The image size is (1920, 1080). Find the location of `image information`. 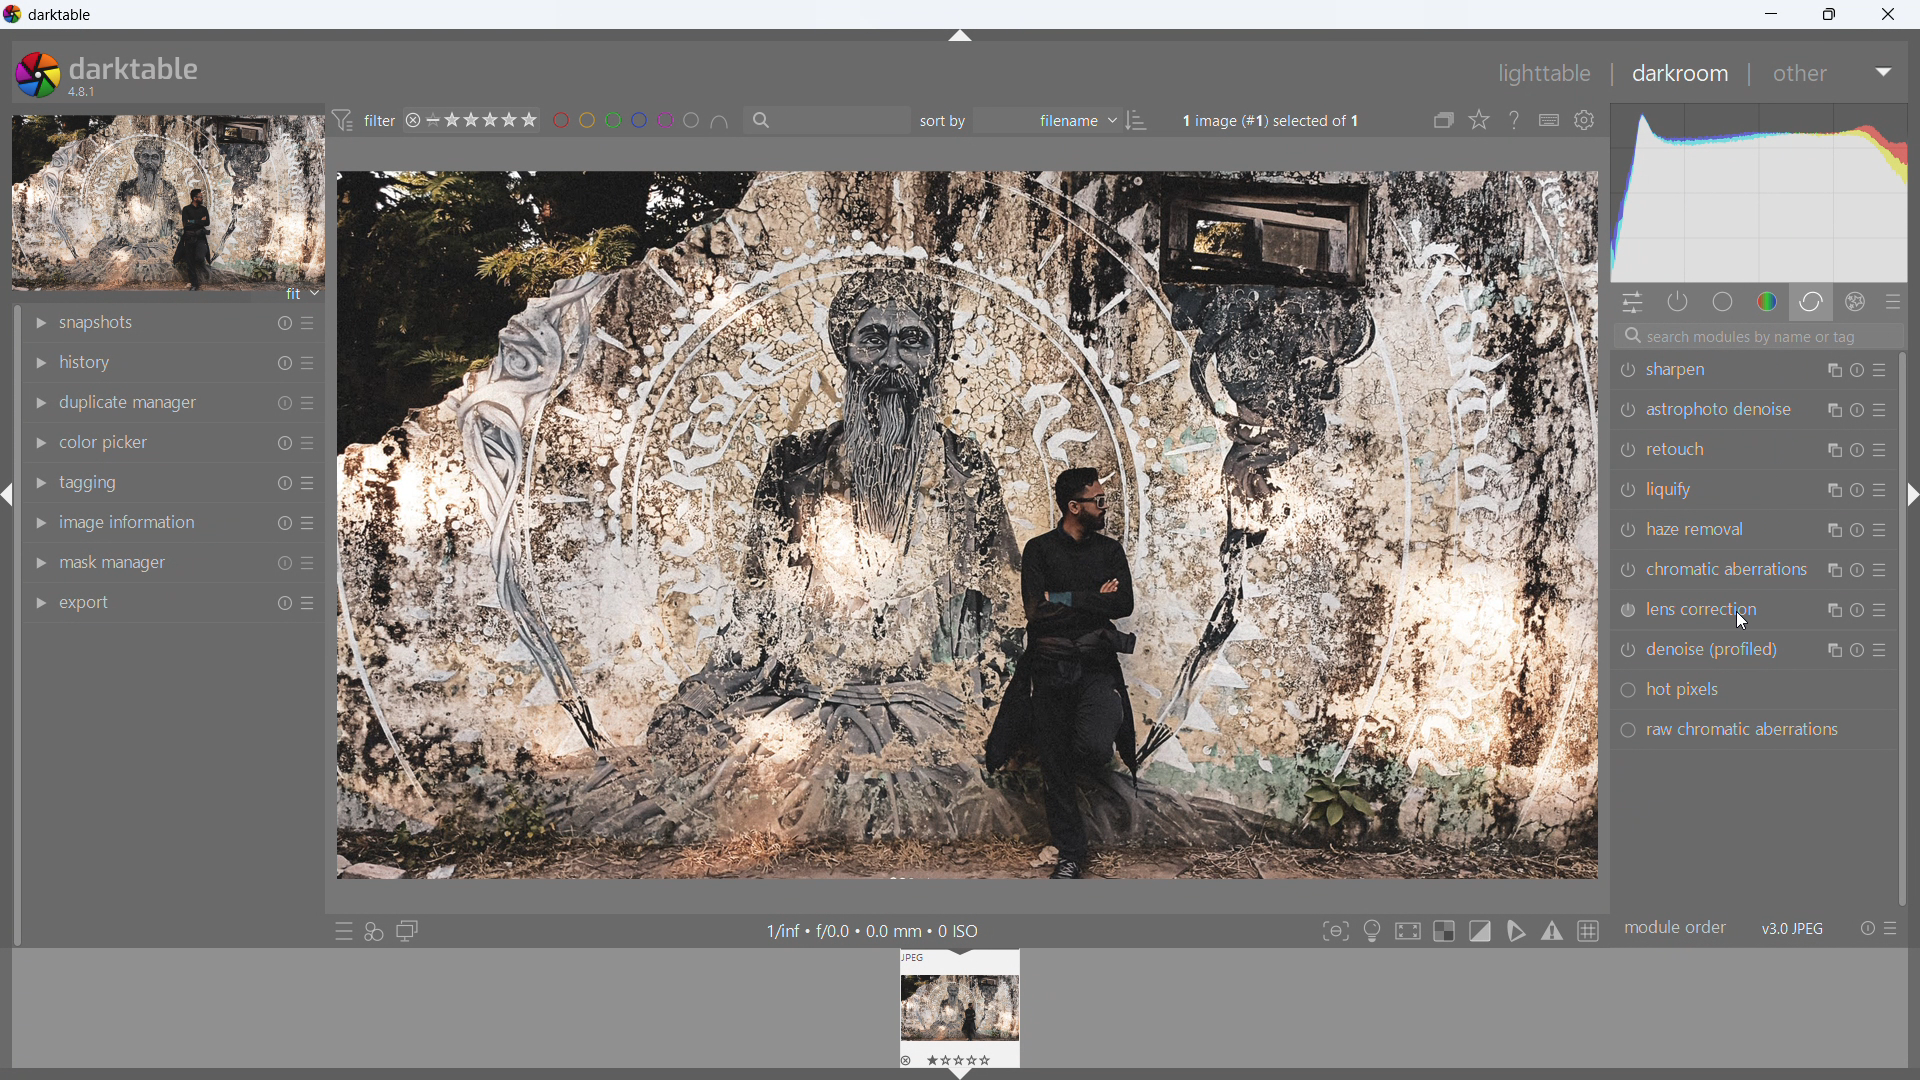

image information is located at coordinates (130, 522).